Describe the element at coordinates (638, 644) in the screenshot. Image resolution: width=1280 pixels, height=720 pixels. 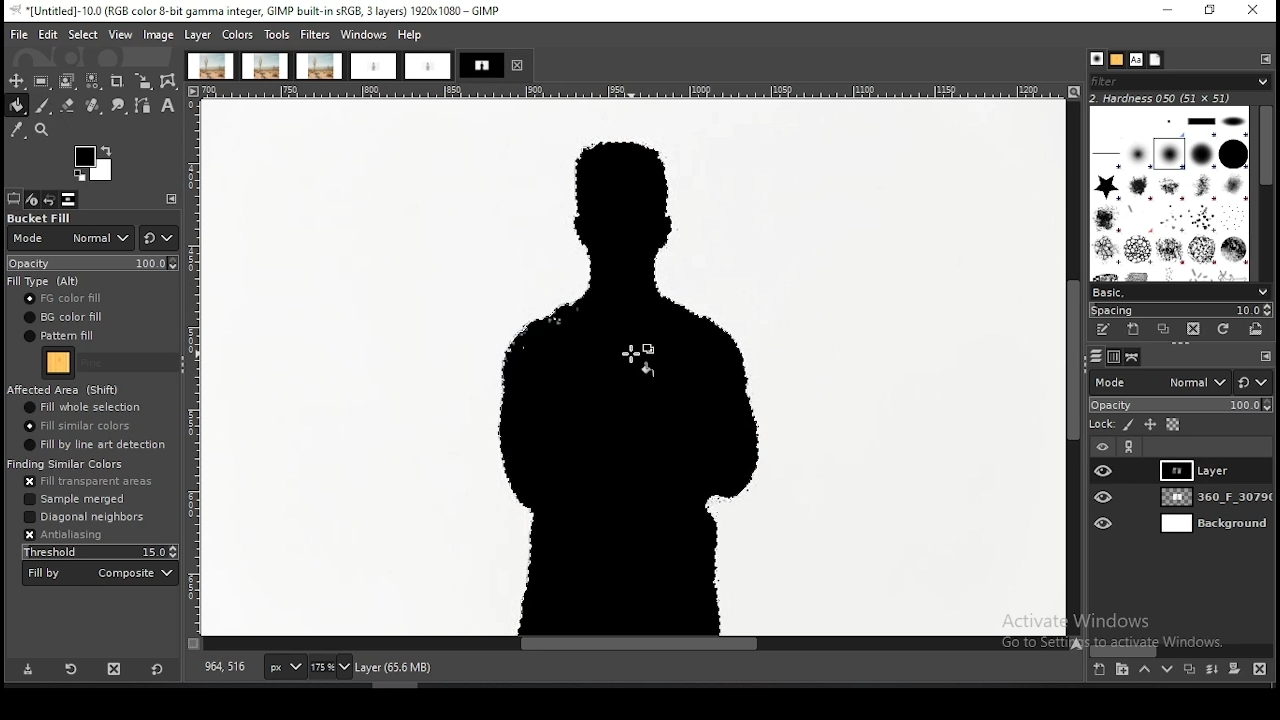
I see `scroll bar` at that location.